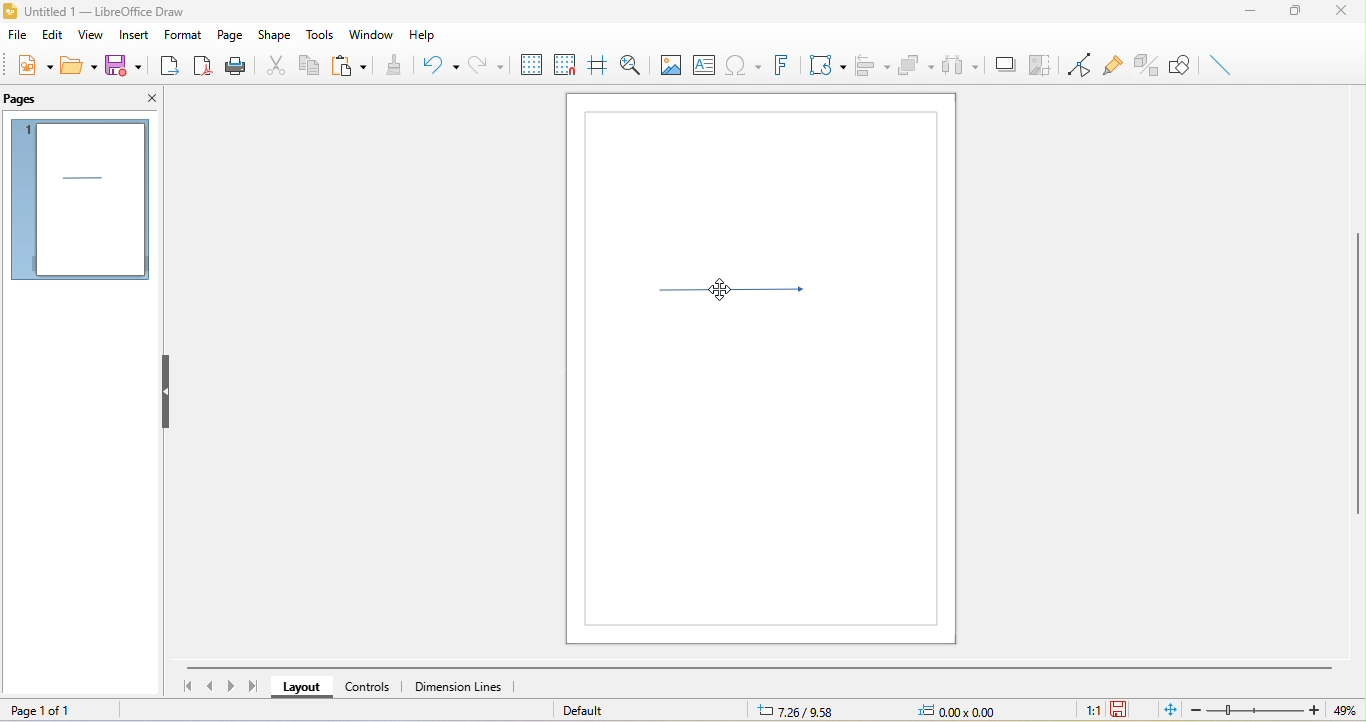  What do you see at coordinates (281, 64) in the screenshot?
I see `cut` at bounding box center [281, 64].